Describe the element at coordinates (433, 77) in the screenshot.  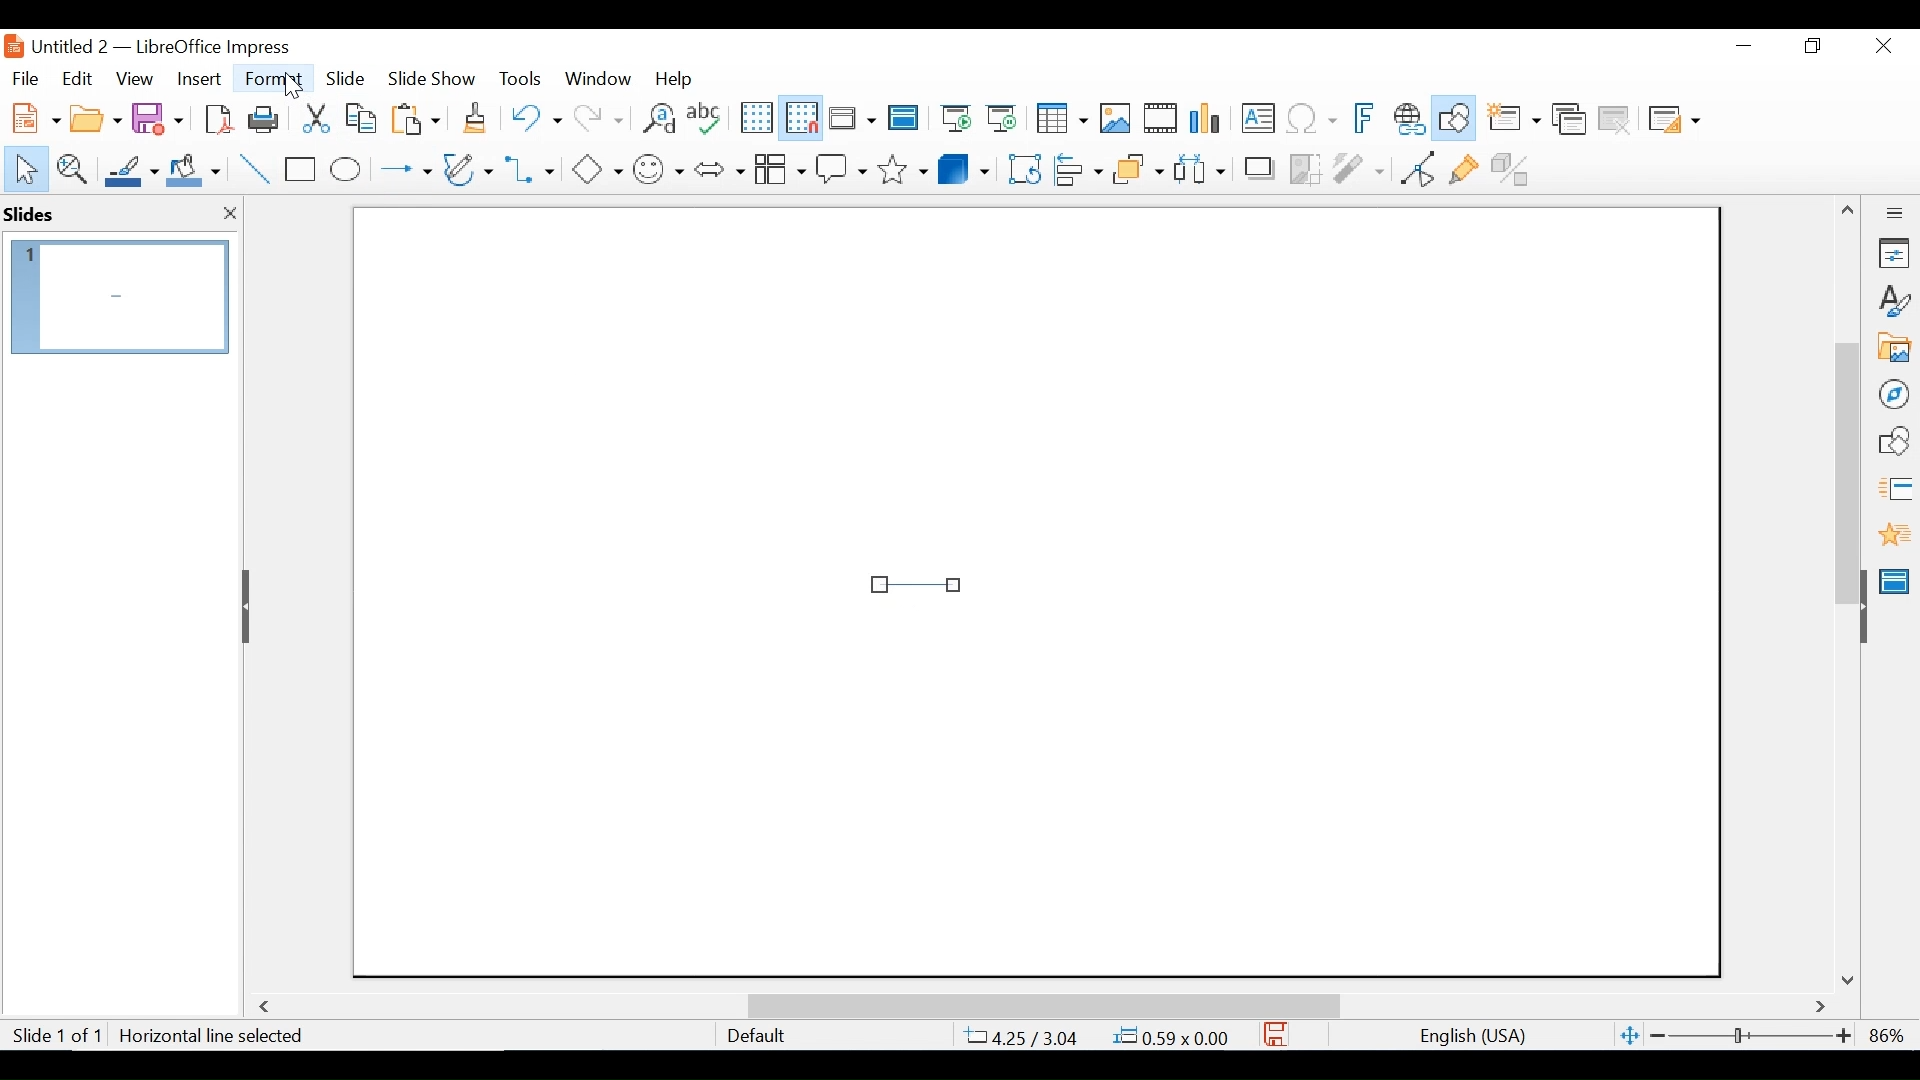
I see `Slide Show` at that location.